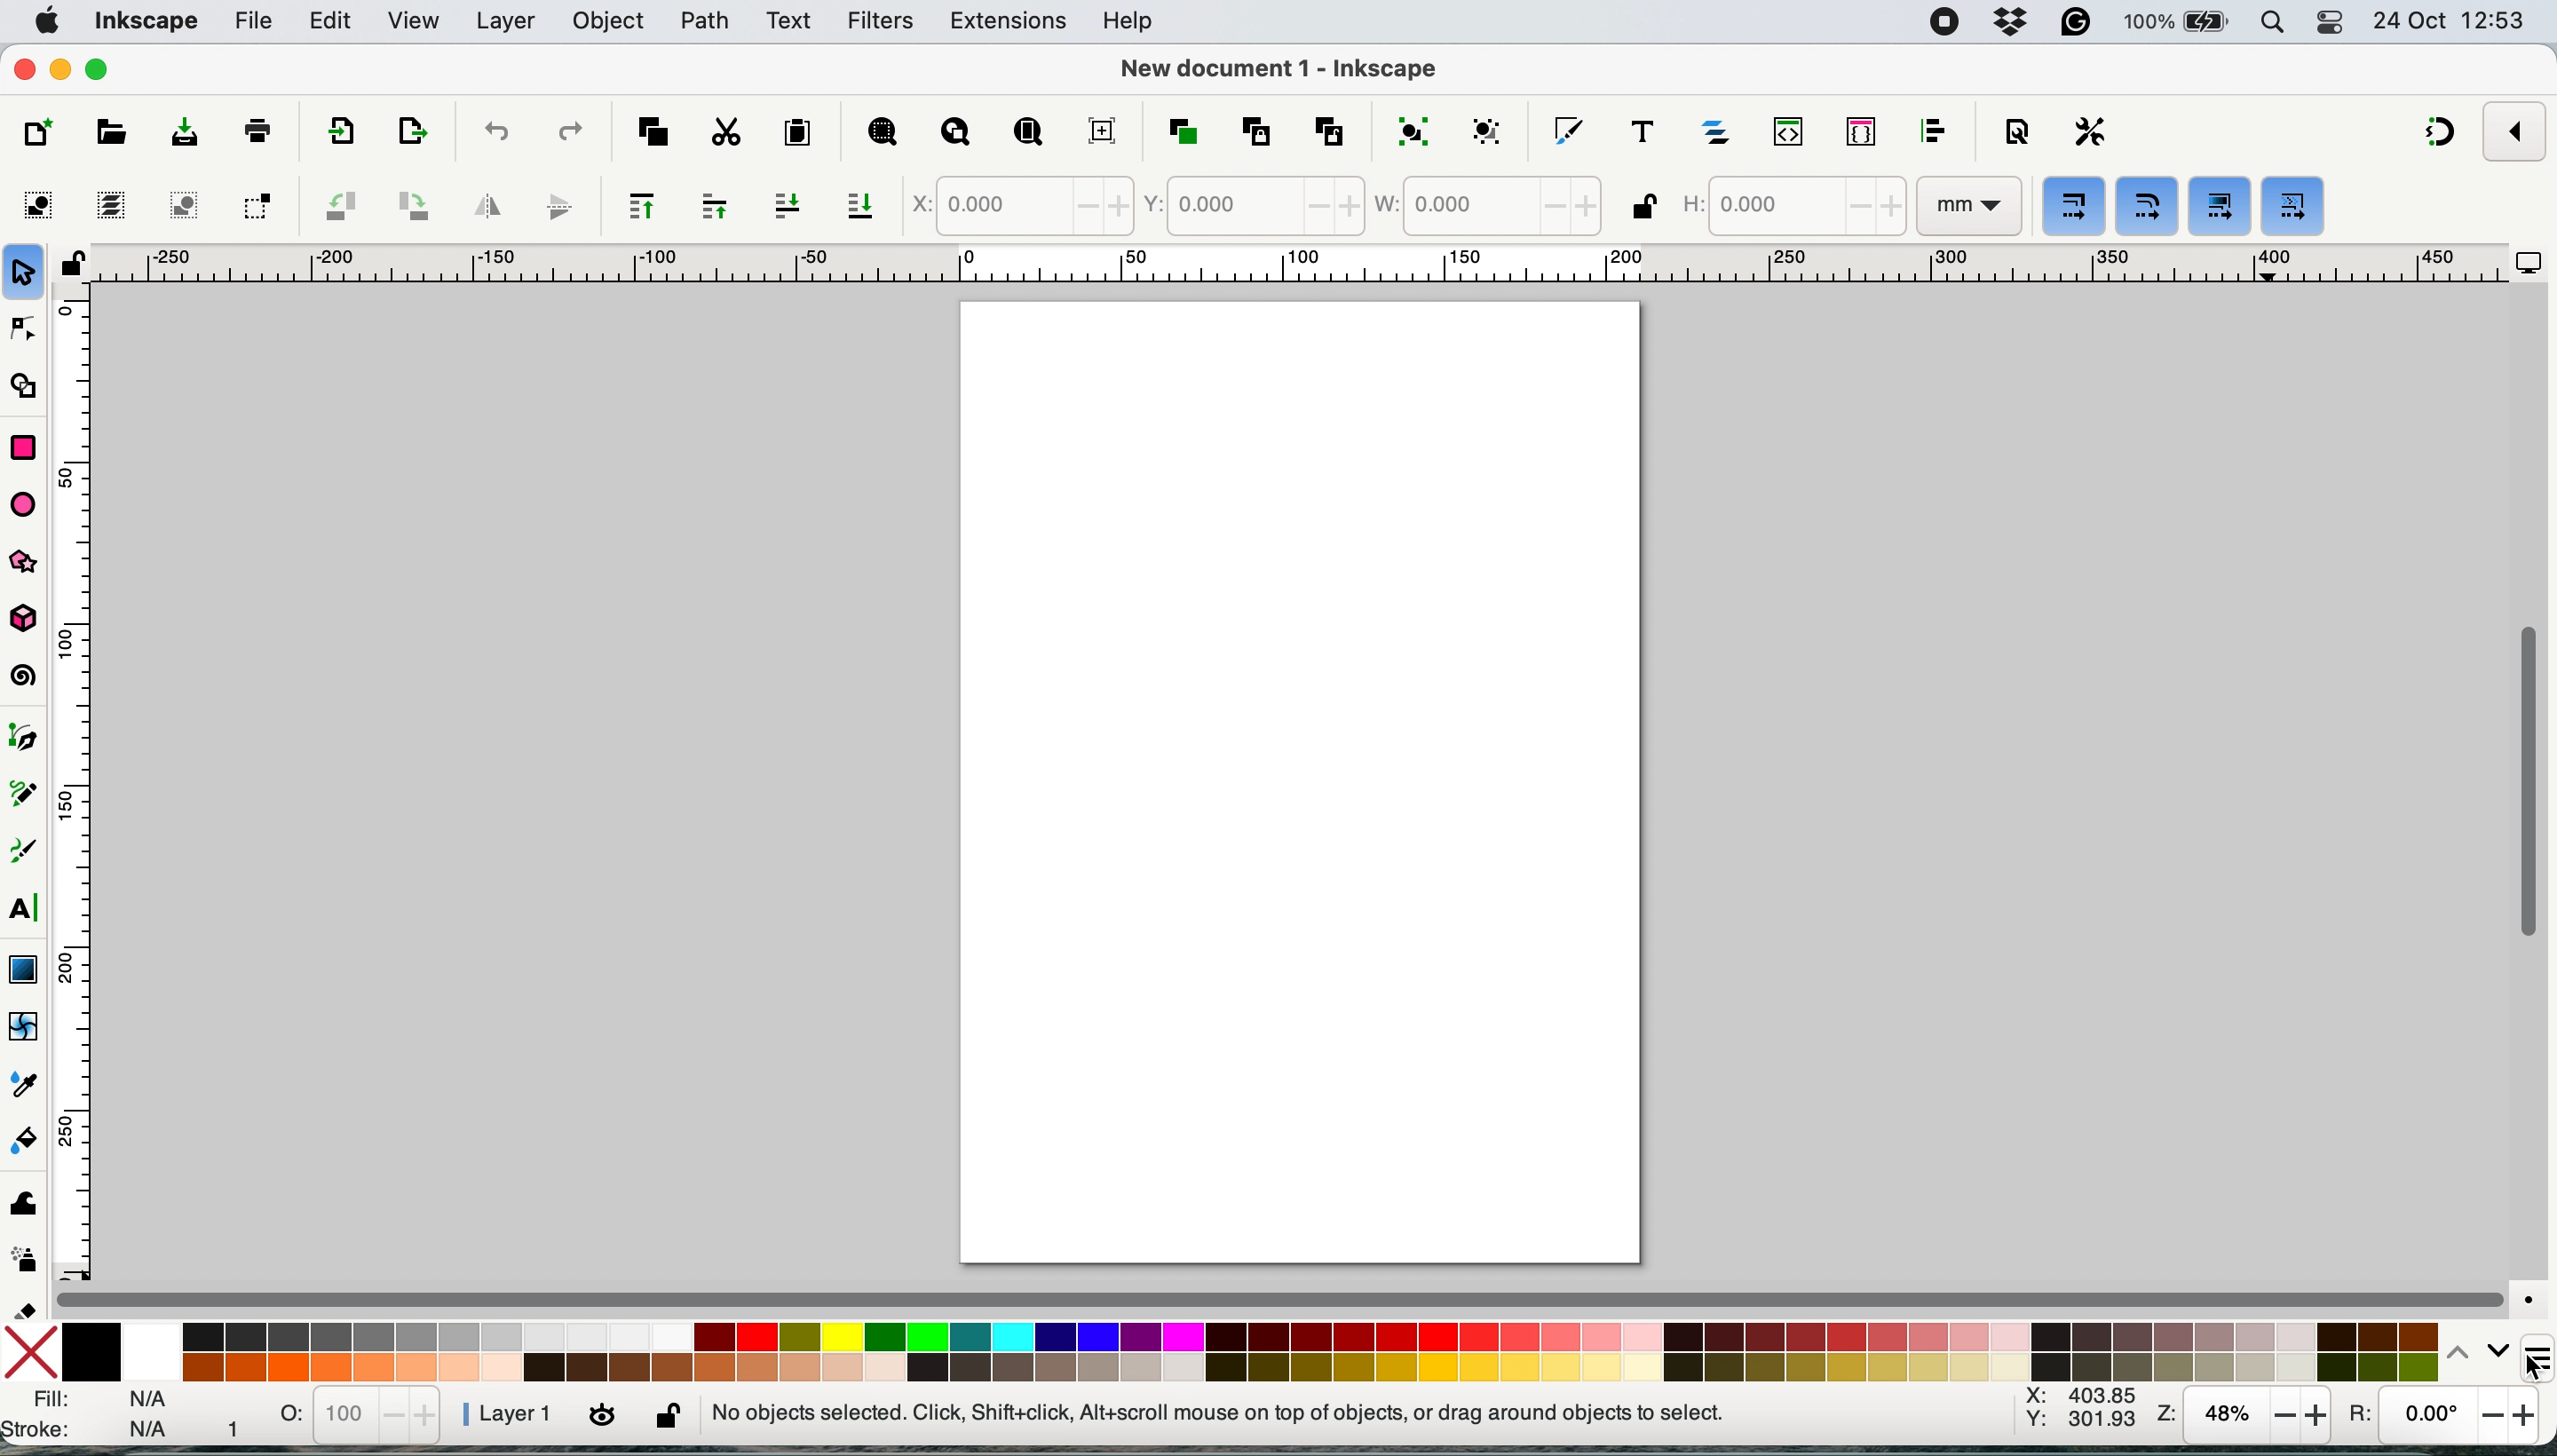 The height and width of the screenshot is (1456, 2557). I want to click on duplicate, so click(1178, 130).